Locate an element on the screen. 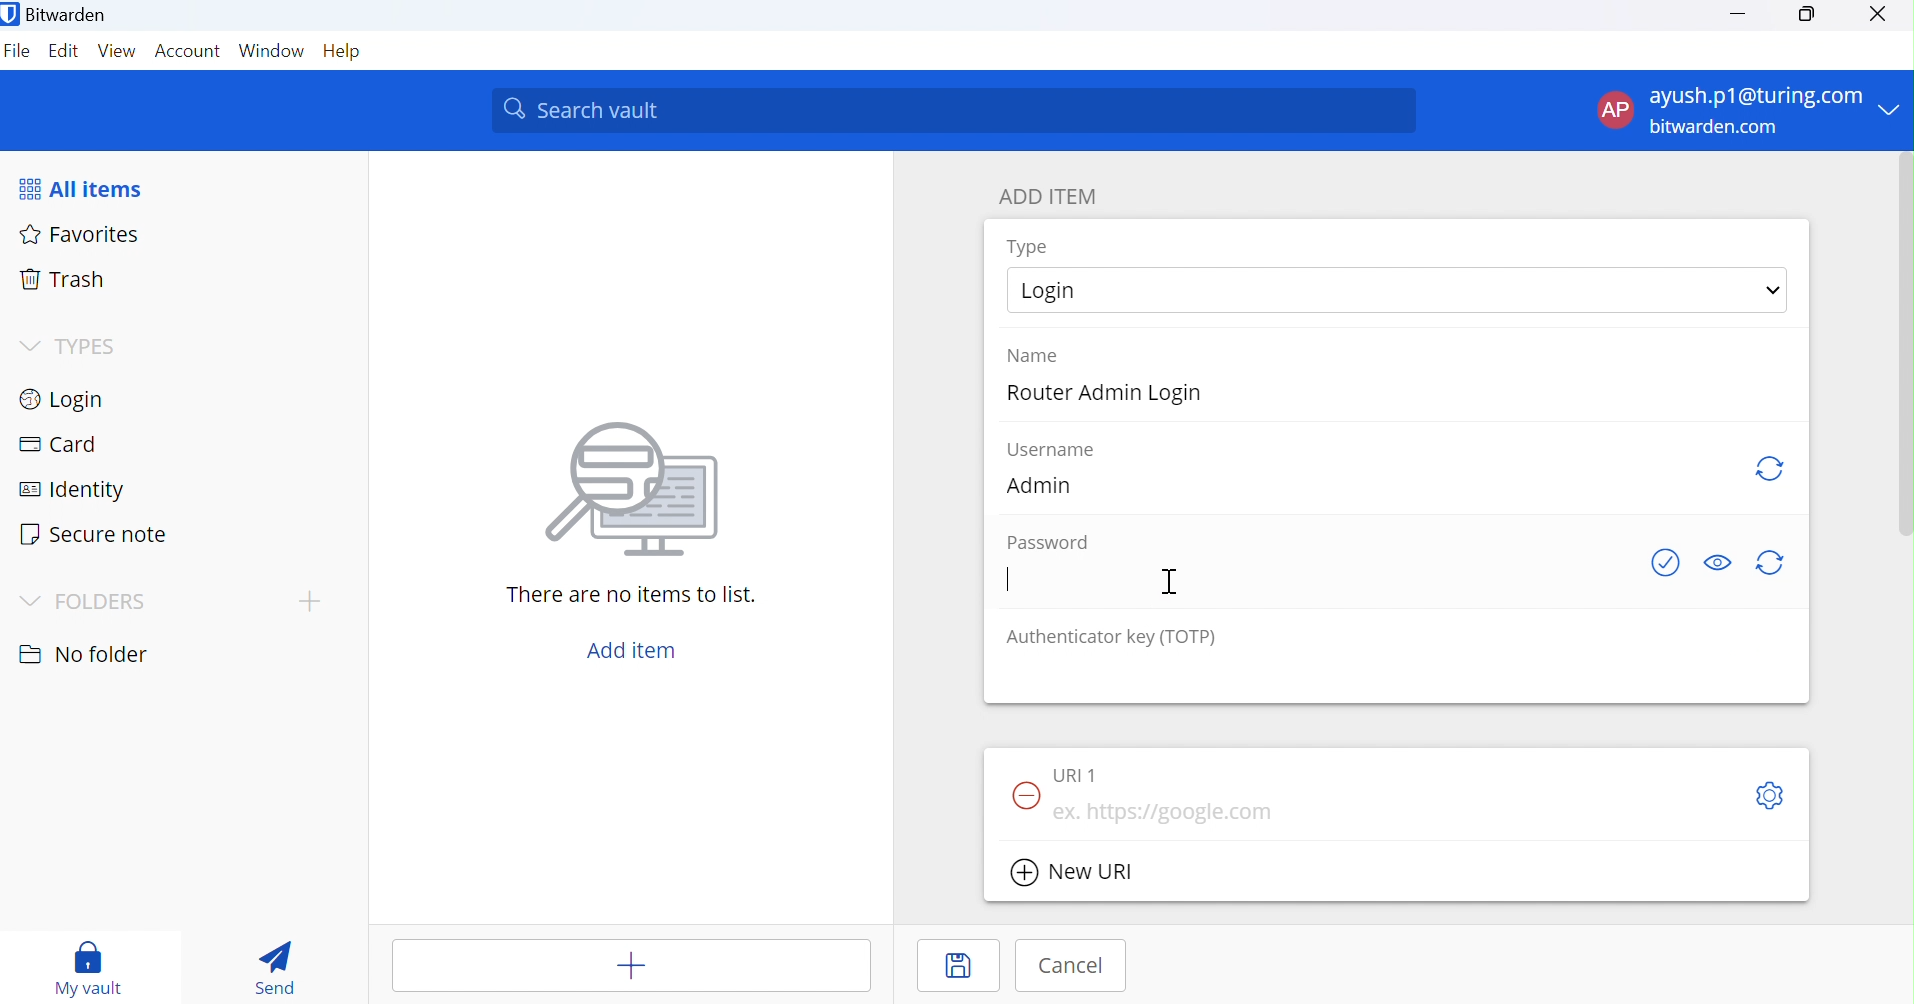 The height and width of the screenshot is (1004, 1914). View is located at coordinates (117, 54).